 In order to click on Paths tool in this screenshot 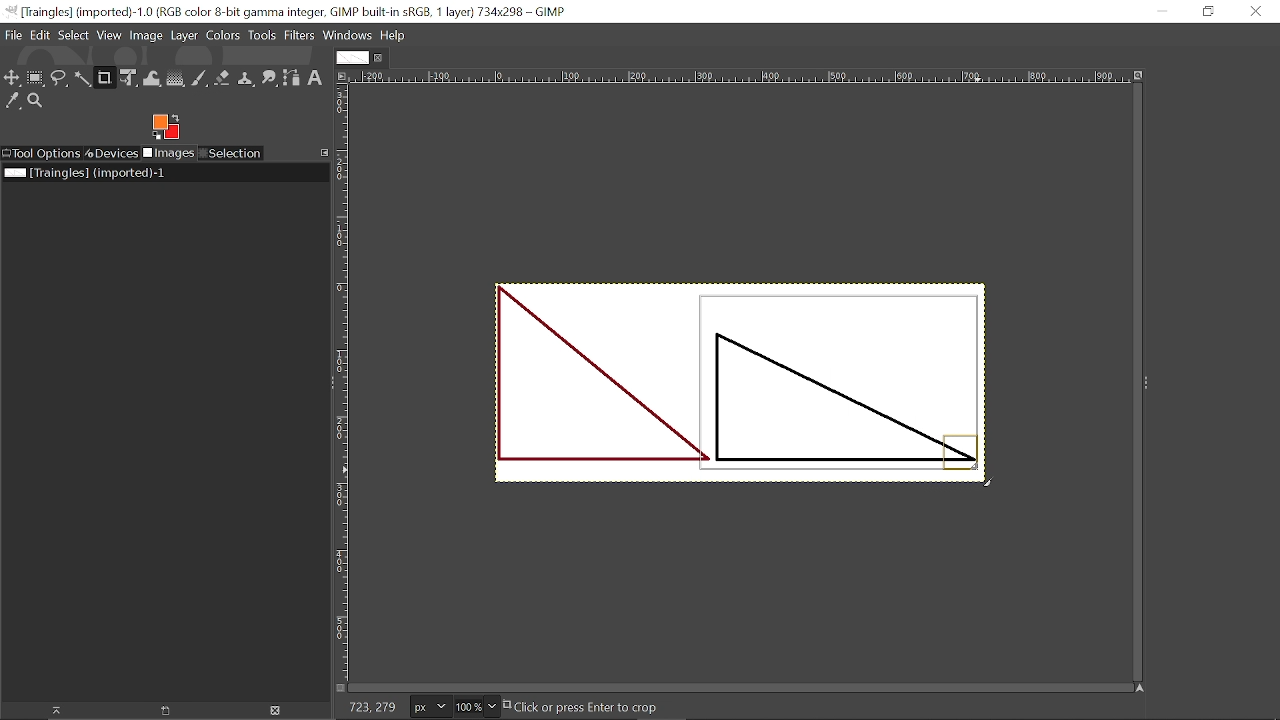, I will do `click(292, 78)`.